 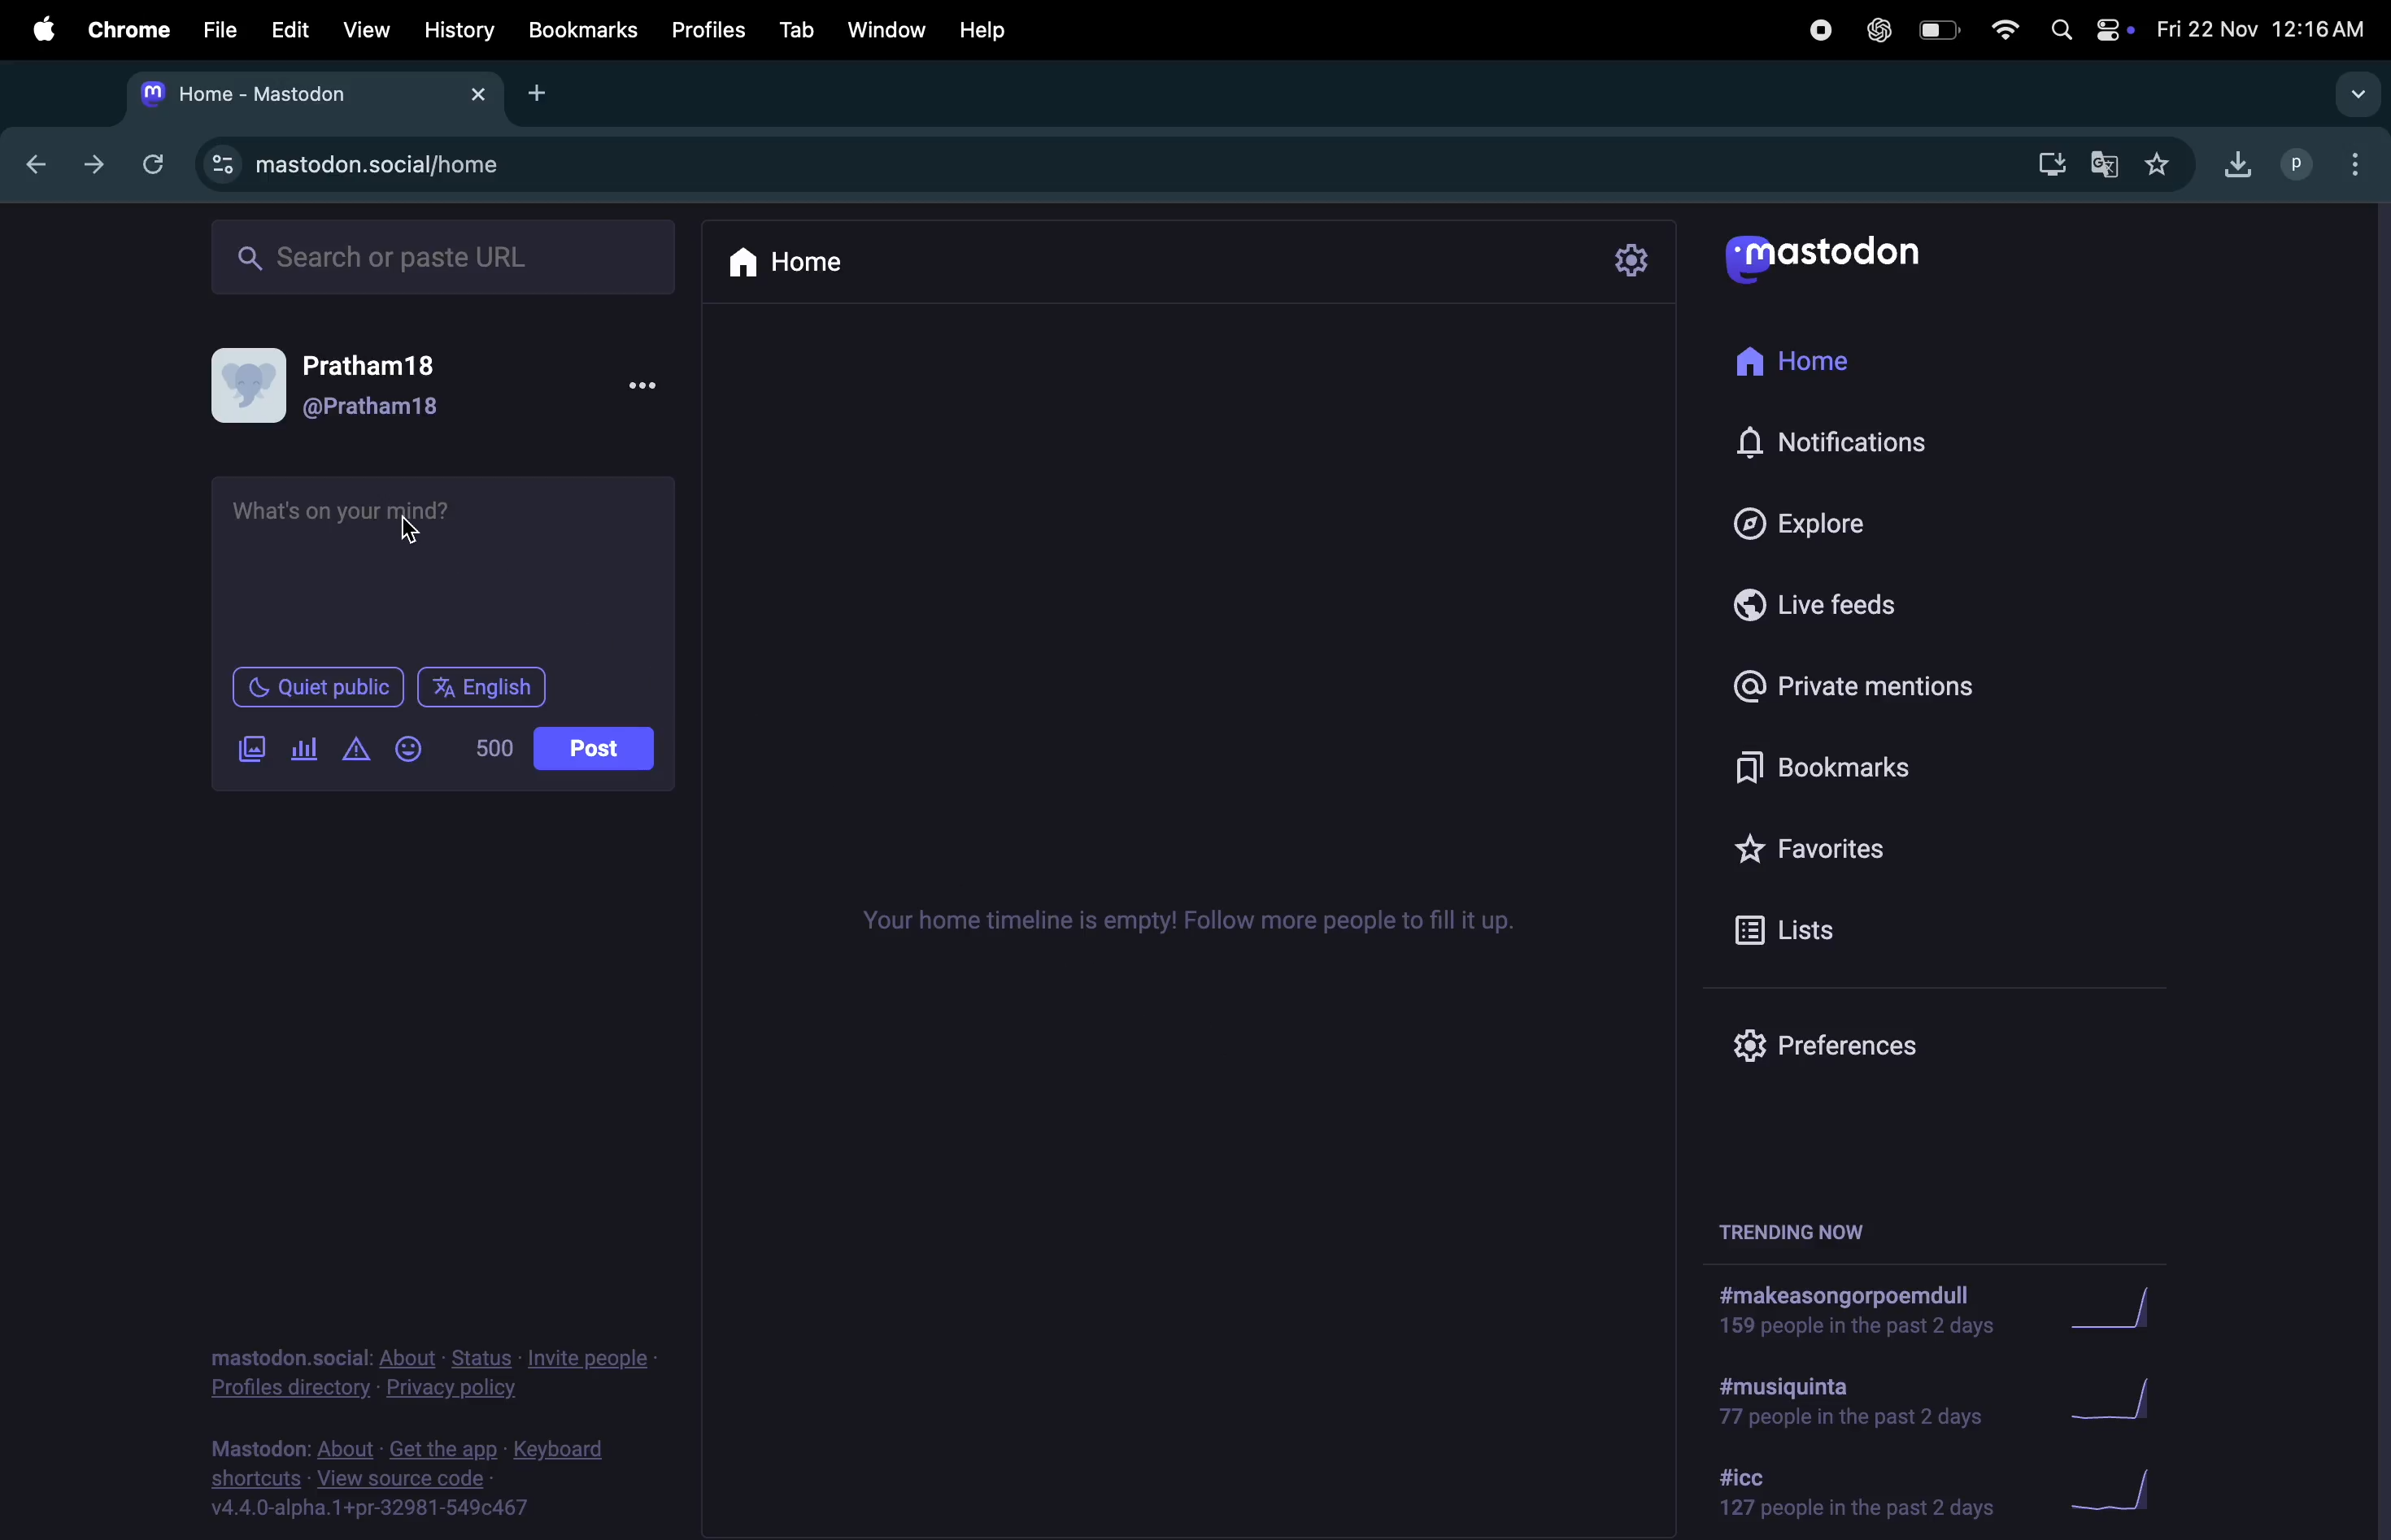 What do you see at coordinates (2121, 1397) in the screenshot?
I see `graph` at bounding box center [2121, 1397].